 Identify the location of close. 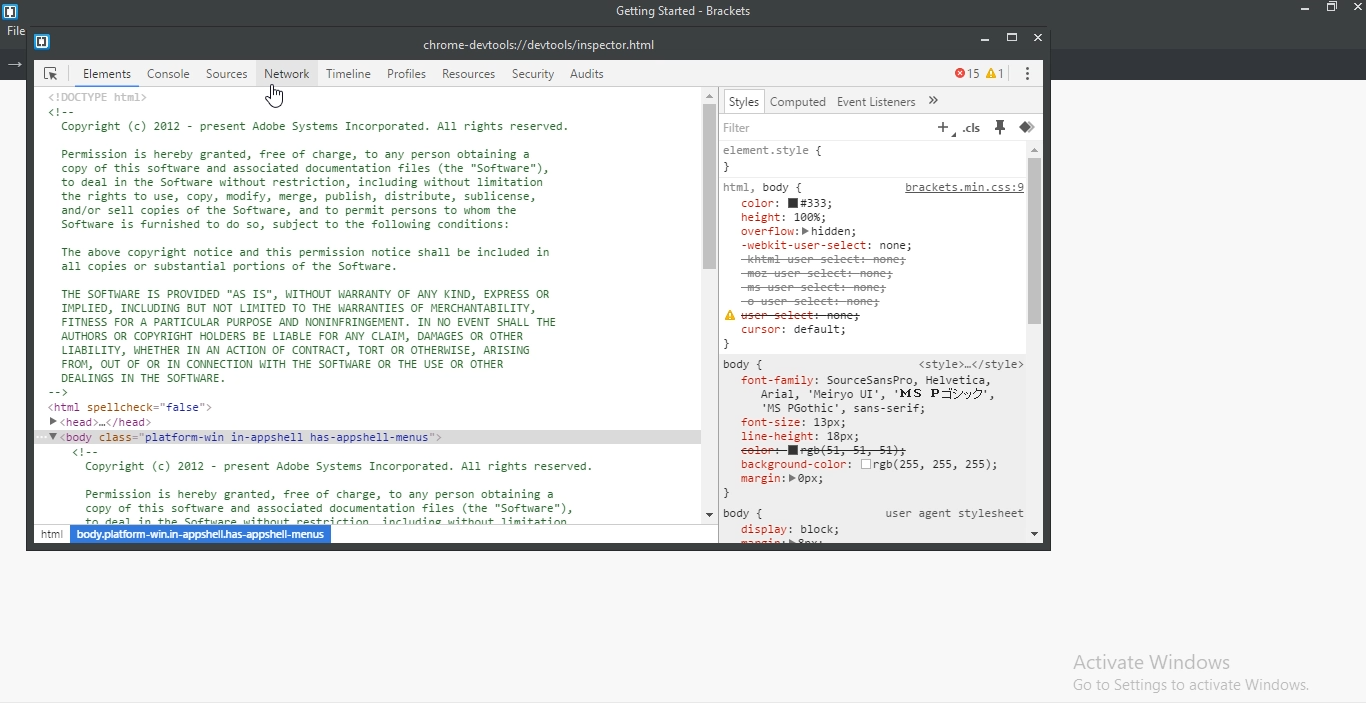
(1037, 37).